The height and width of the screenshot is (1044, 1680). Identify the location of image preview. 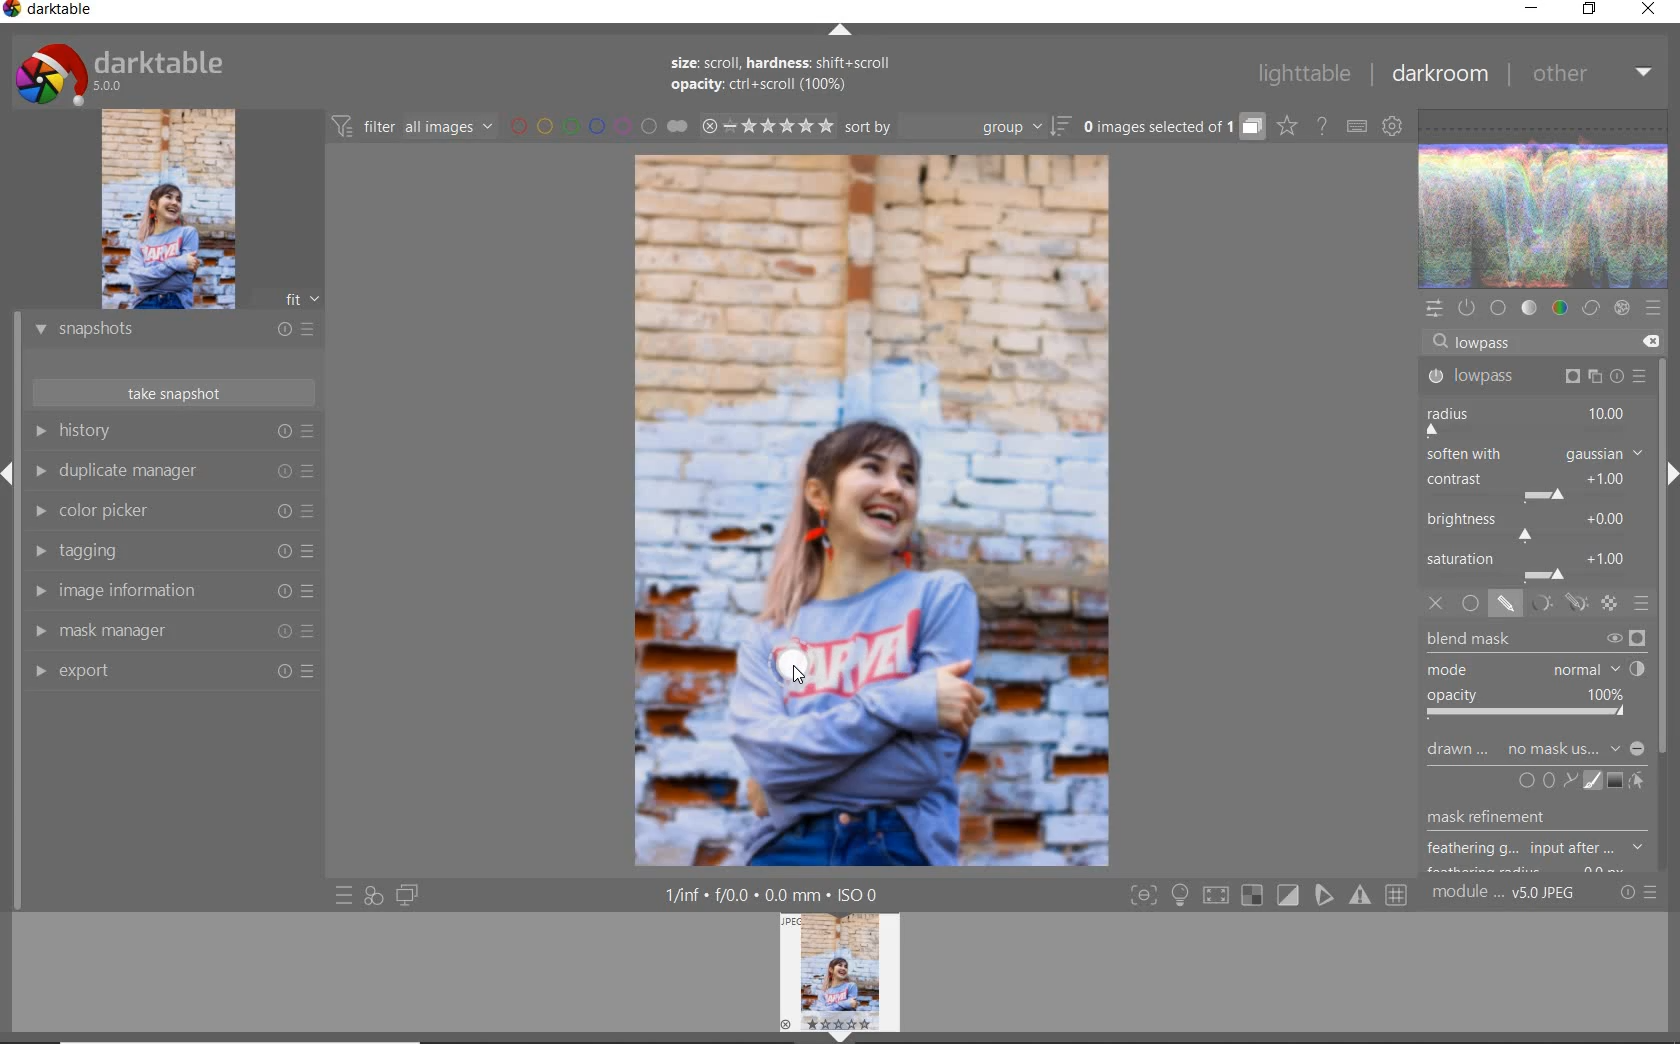
(845, 977).